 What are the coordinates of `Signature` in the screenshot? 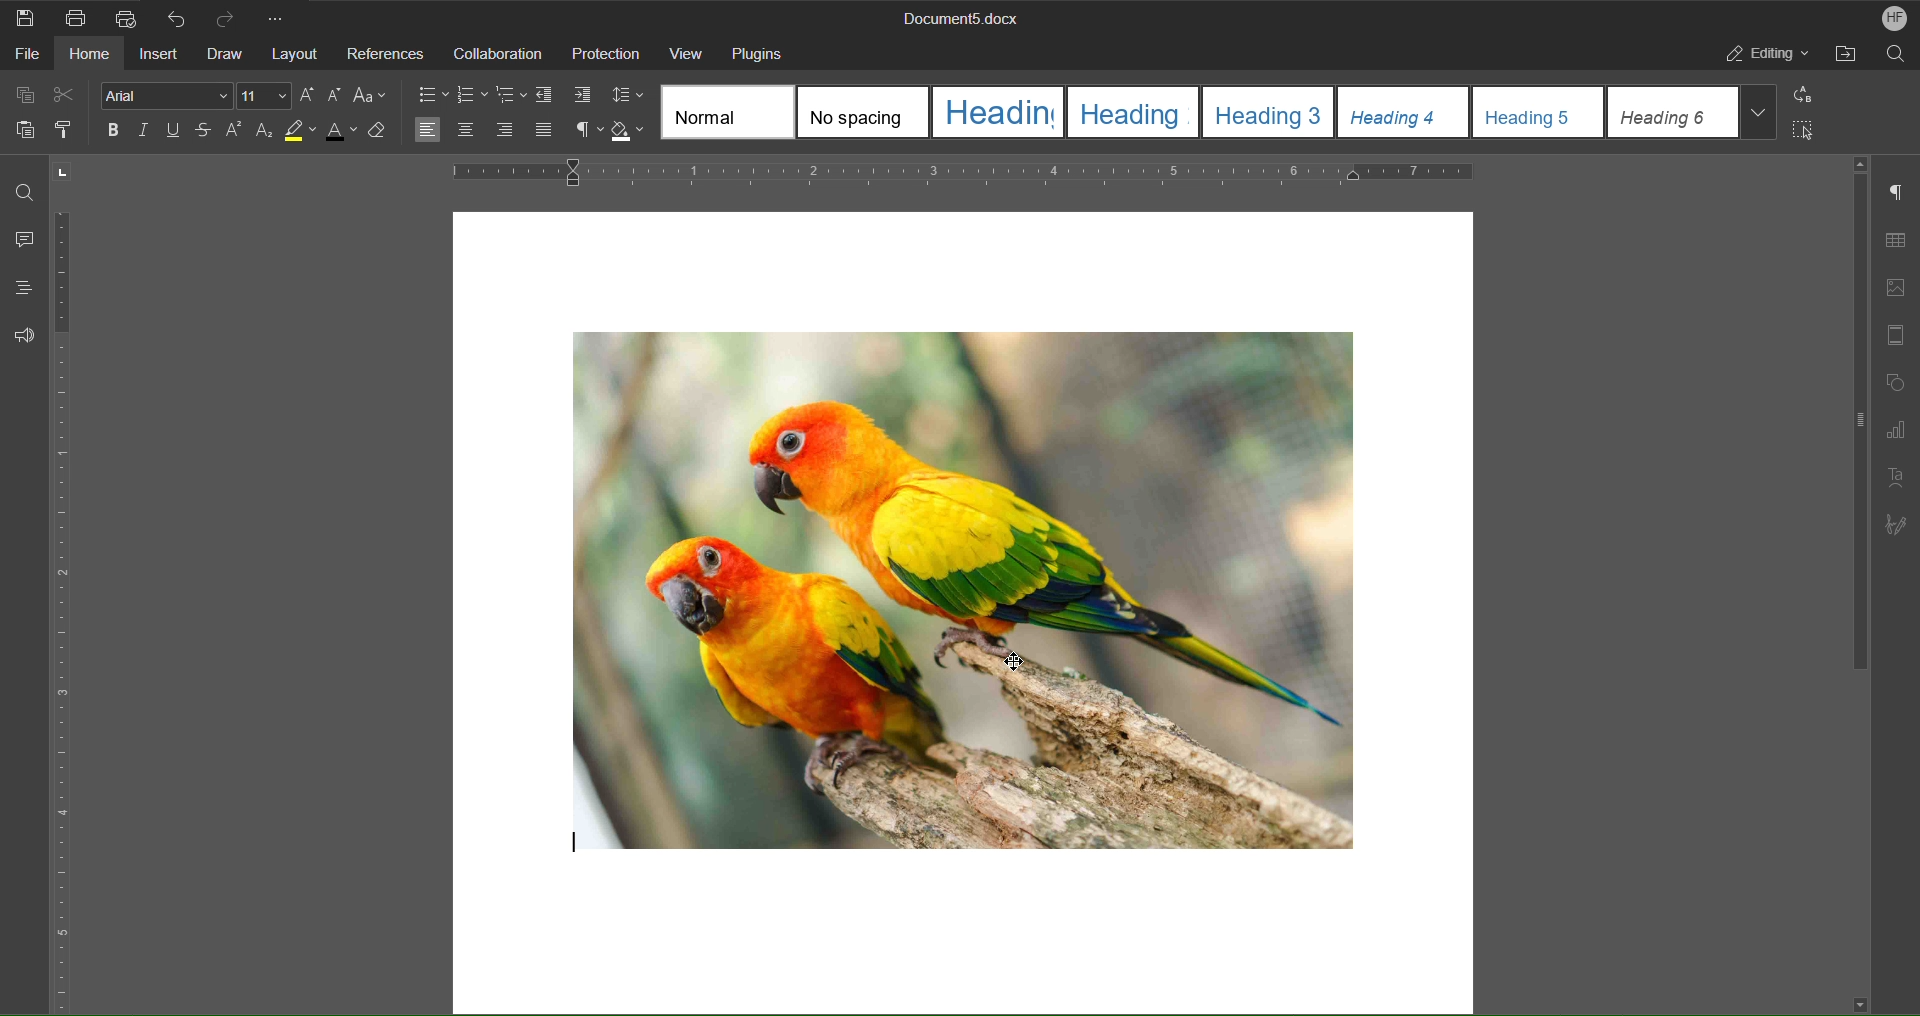 It's located at (1896, 520).